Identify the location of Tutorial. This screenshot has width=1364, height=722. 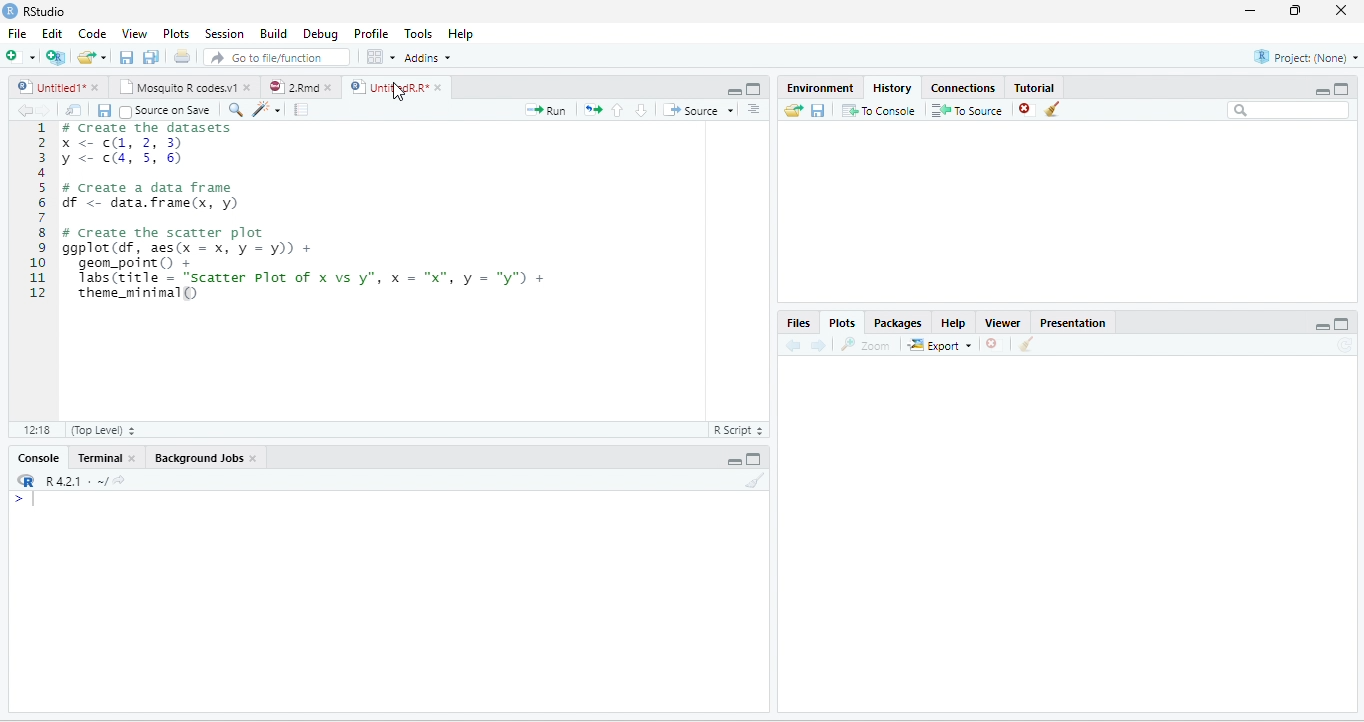
(1035, 86).